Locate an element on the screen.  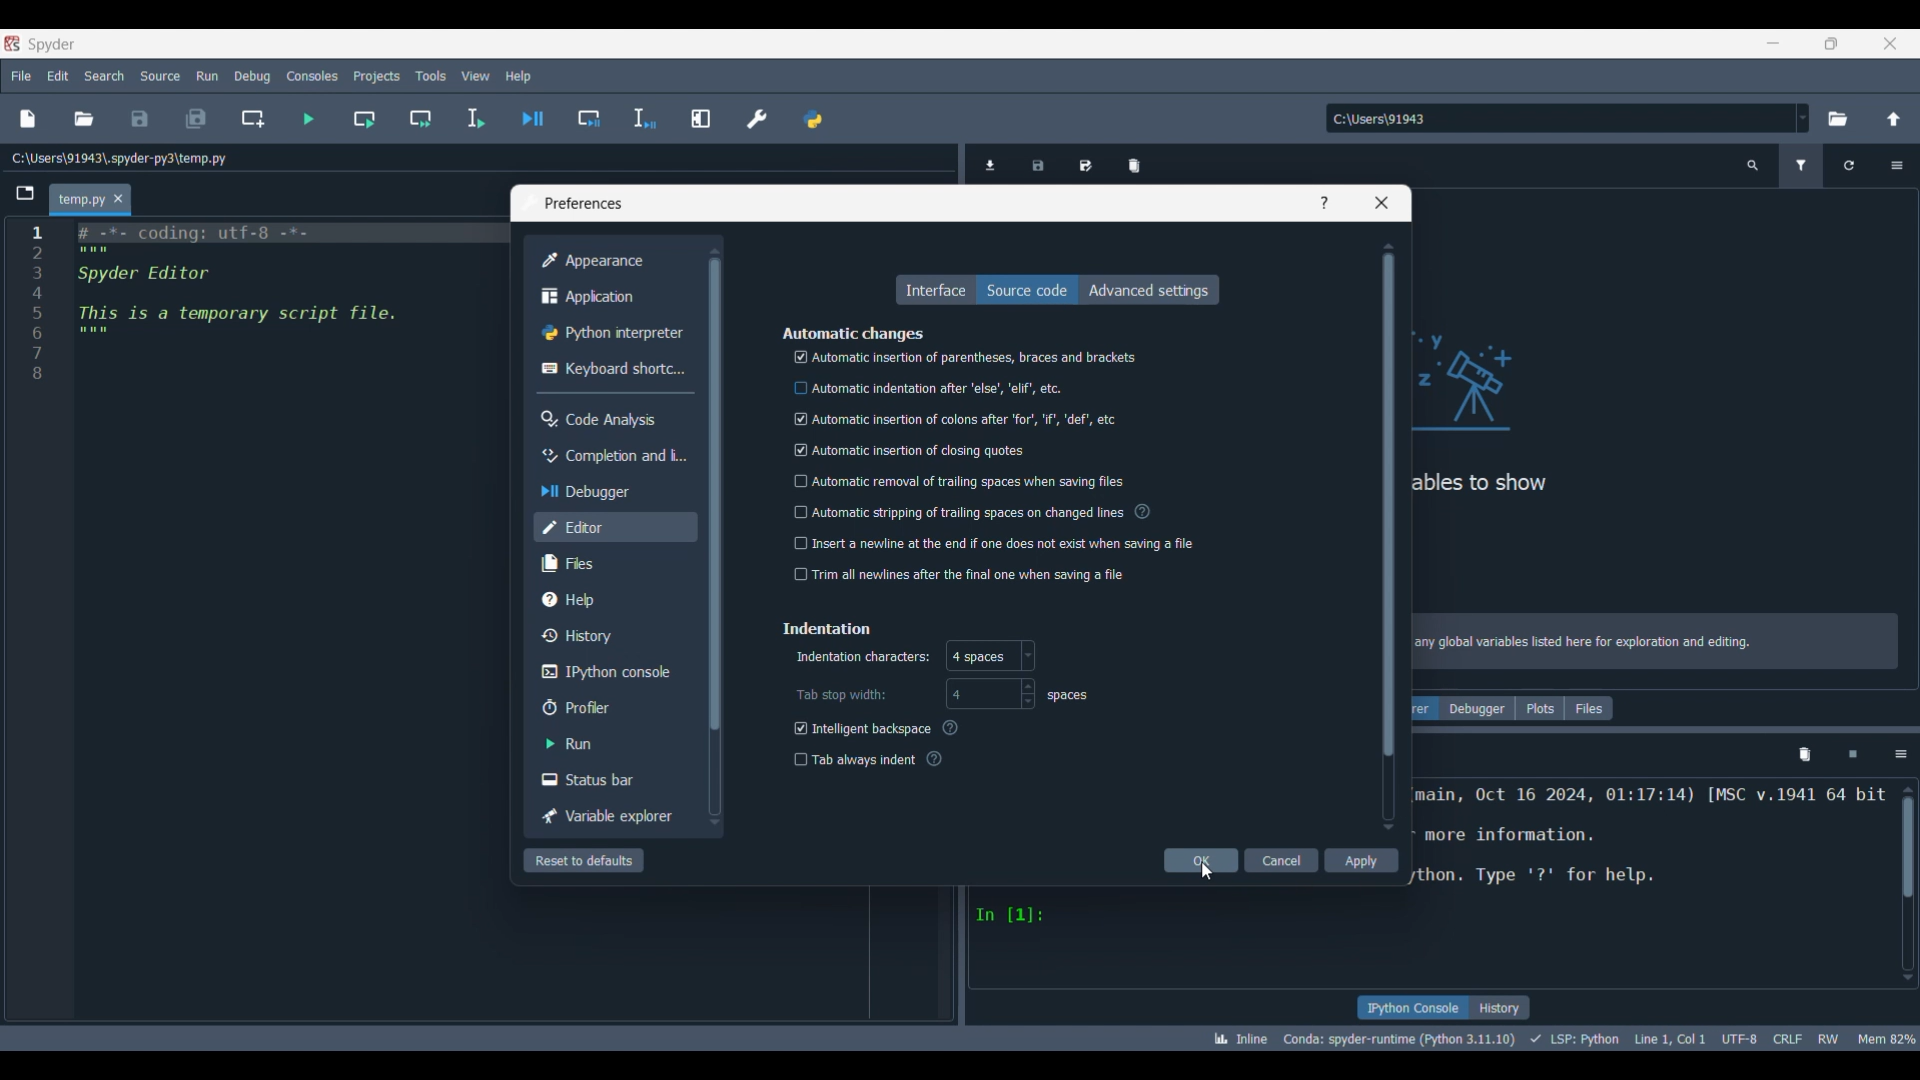
Projects menu is located at coordinates (377, 76).